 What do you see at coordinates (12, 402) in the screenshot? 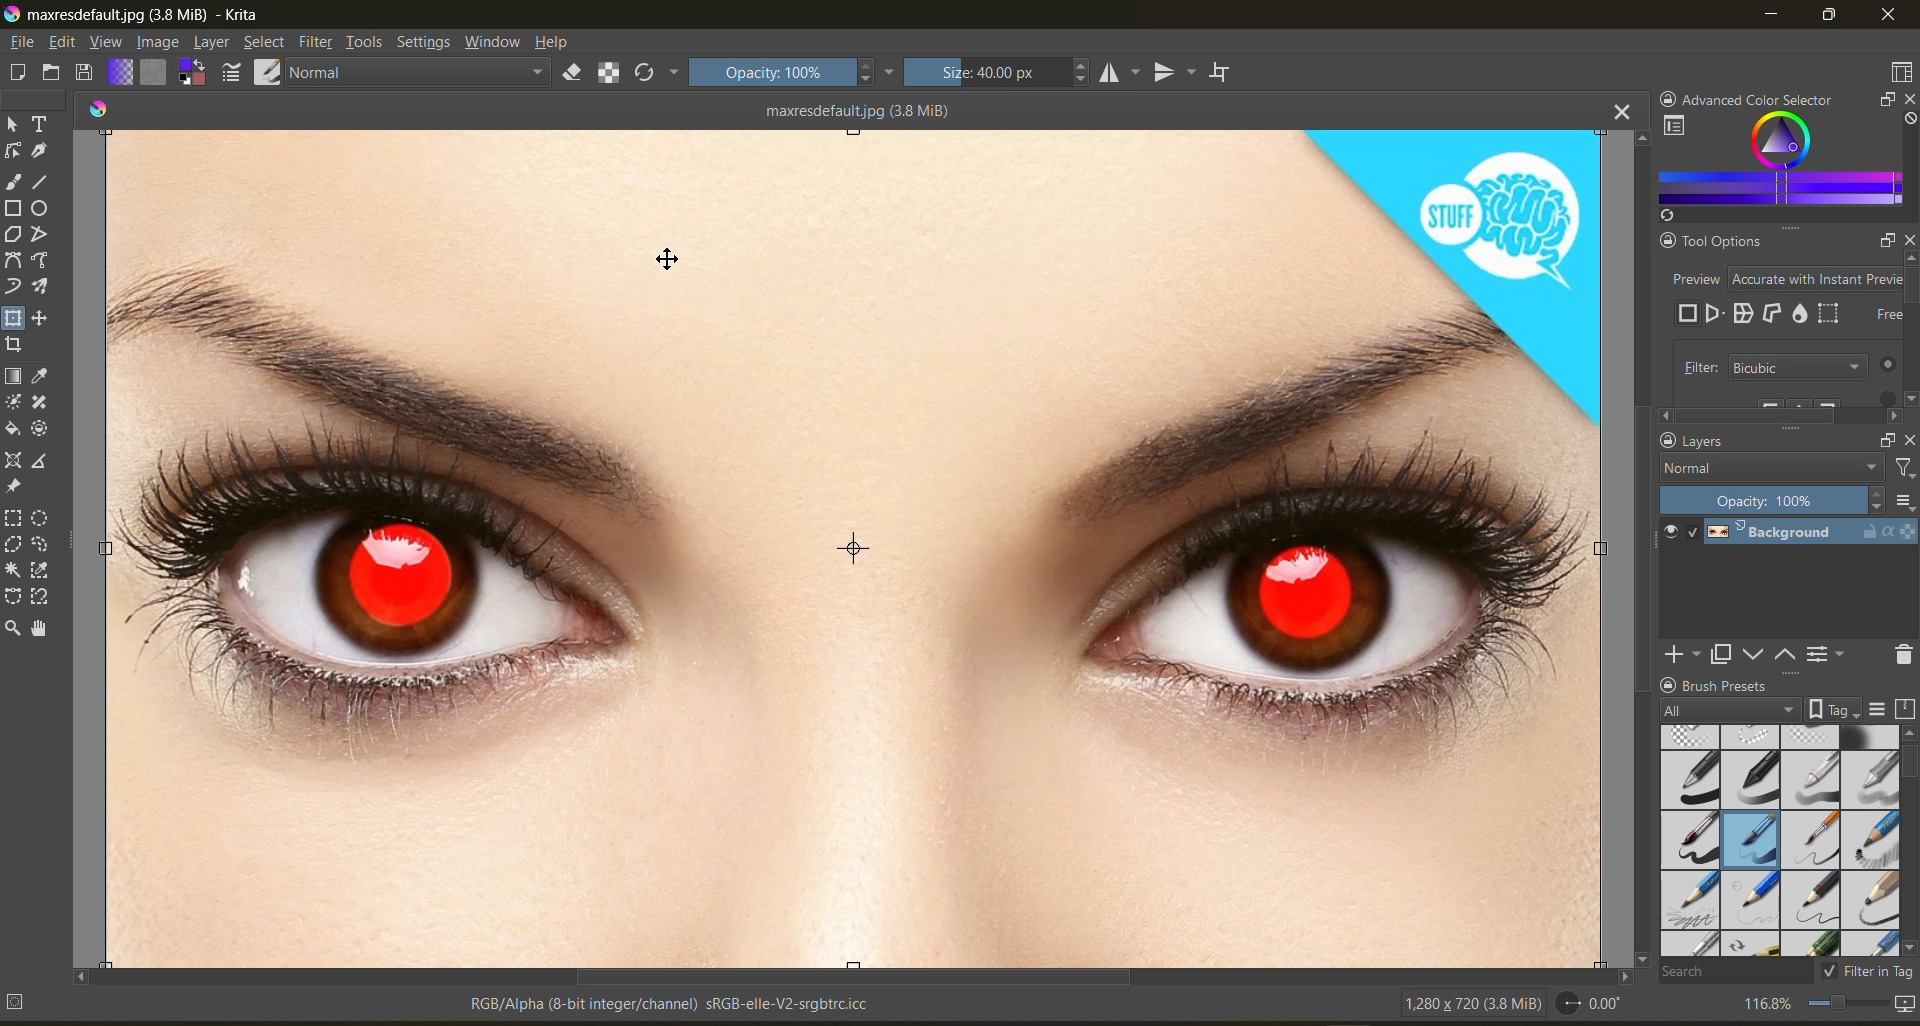
I see `tool` at bounding box center [12, 402].